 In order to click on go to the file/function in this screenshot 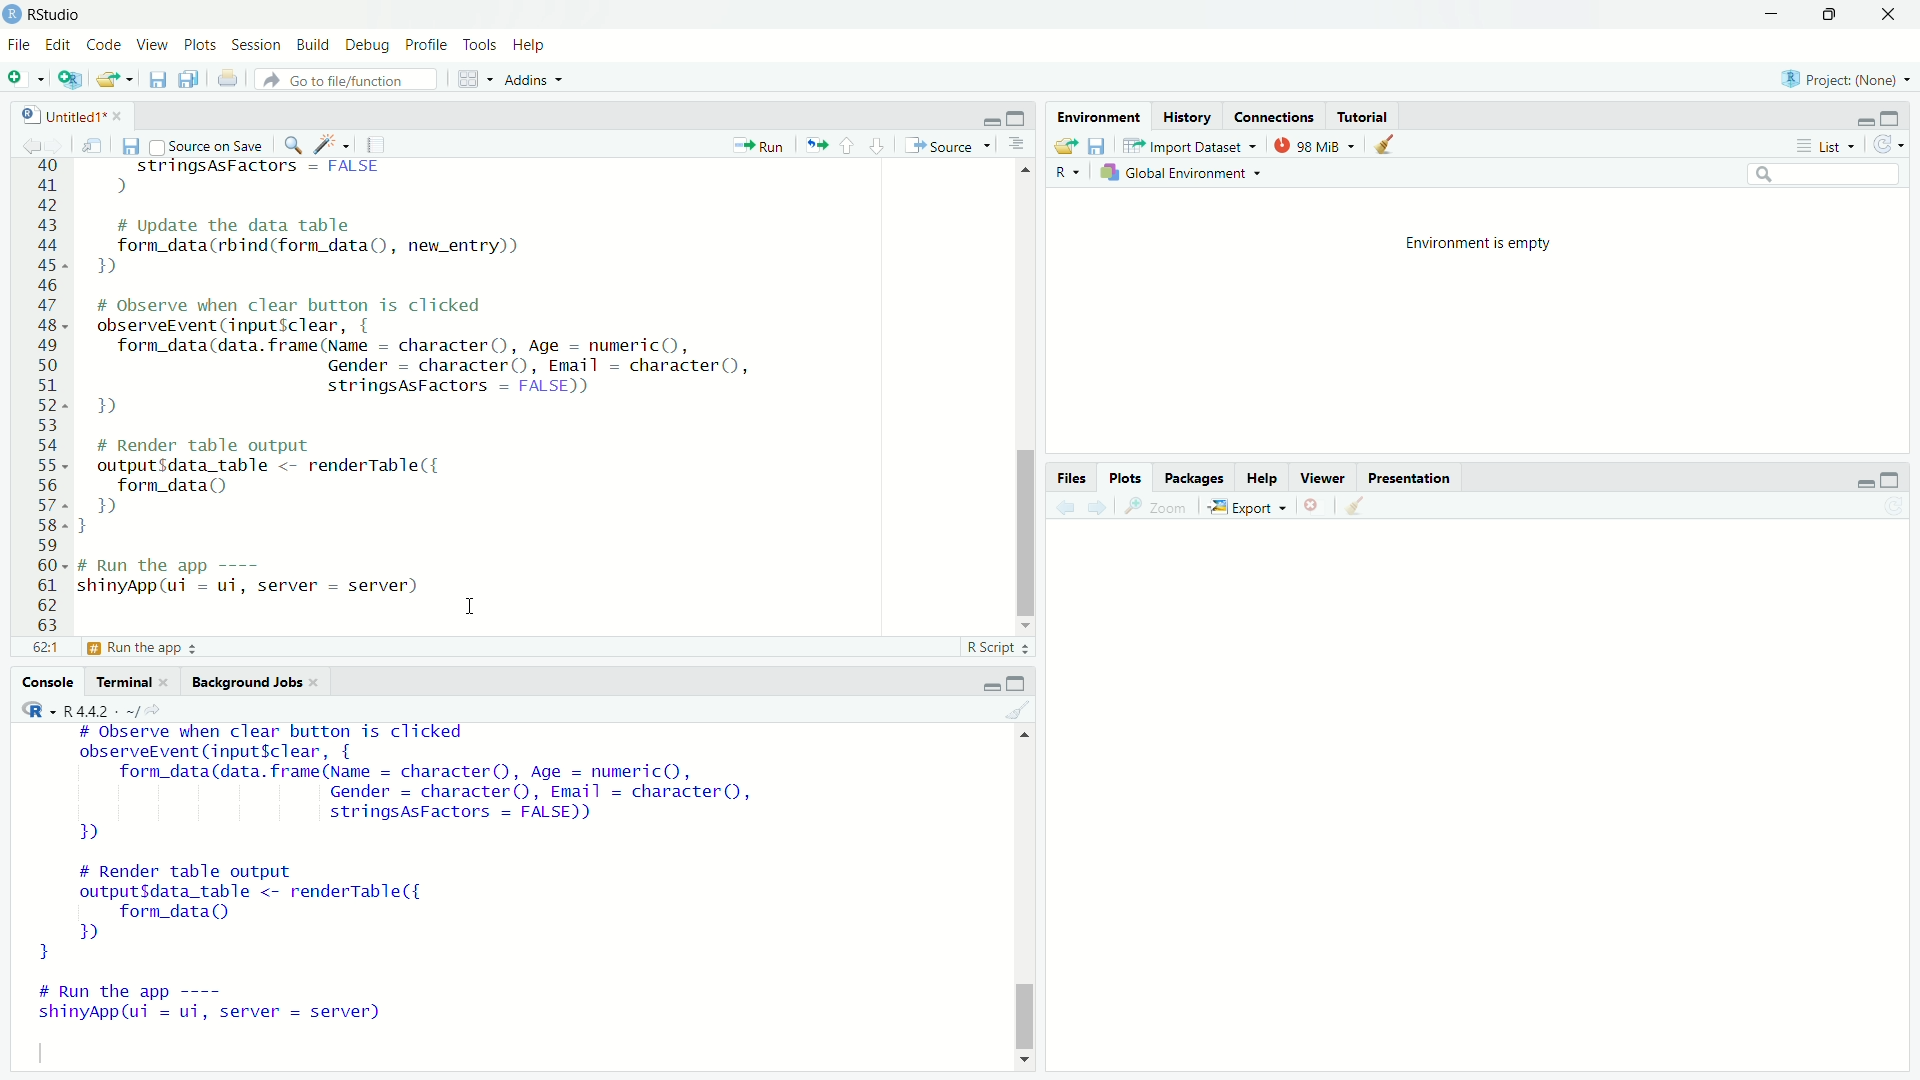, I will do `click(346, 79)`.